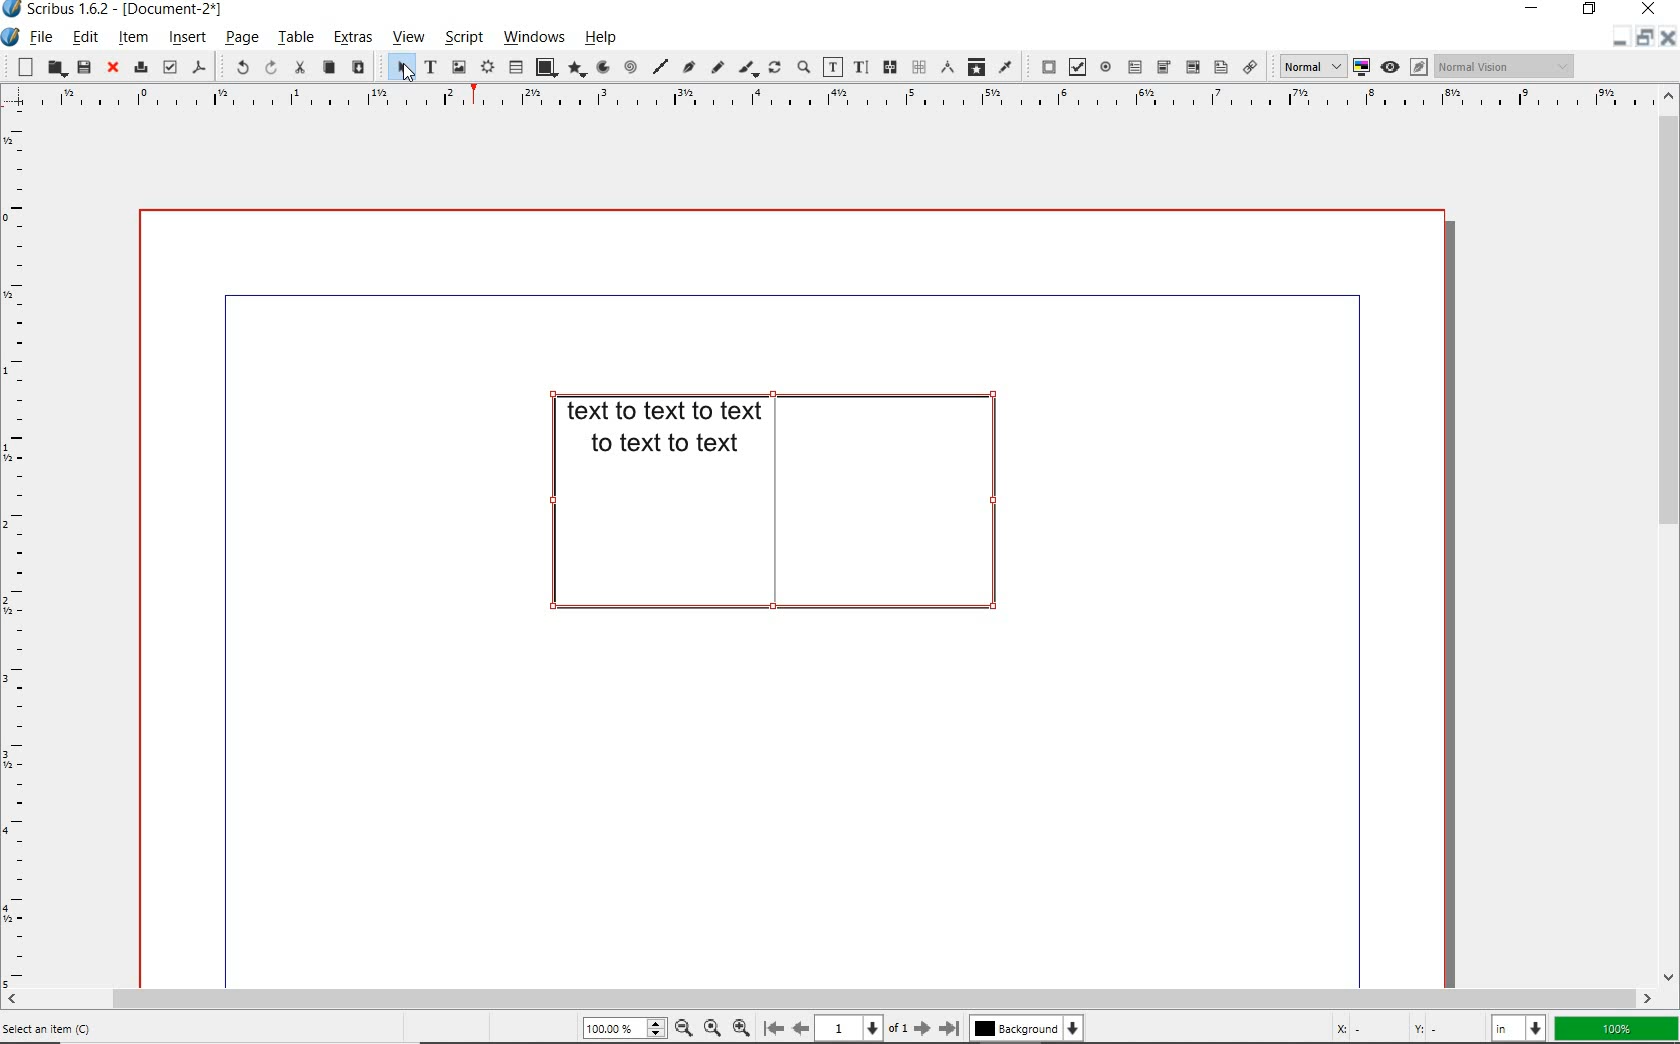 This screenshot has width=1680, height=1044. Describe the element at coordinates (1362, 67) in the screenshot. I see `toggle color` at that location.